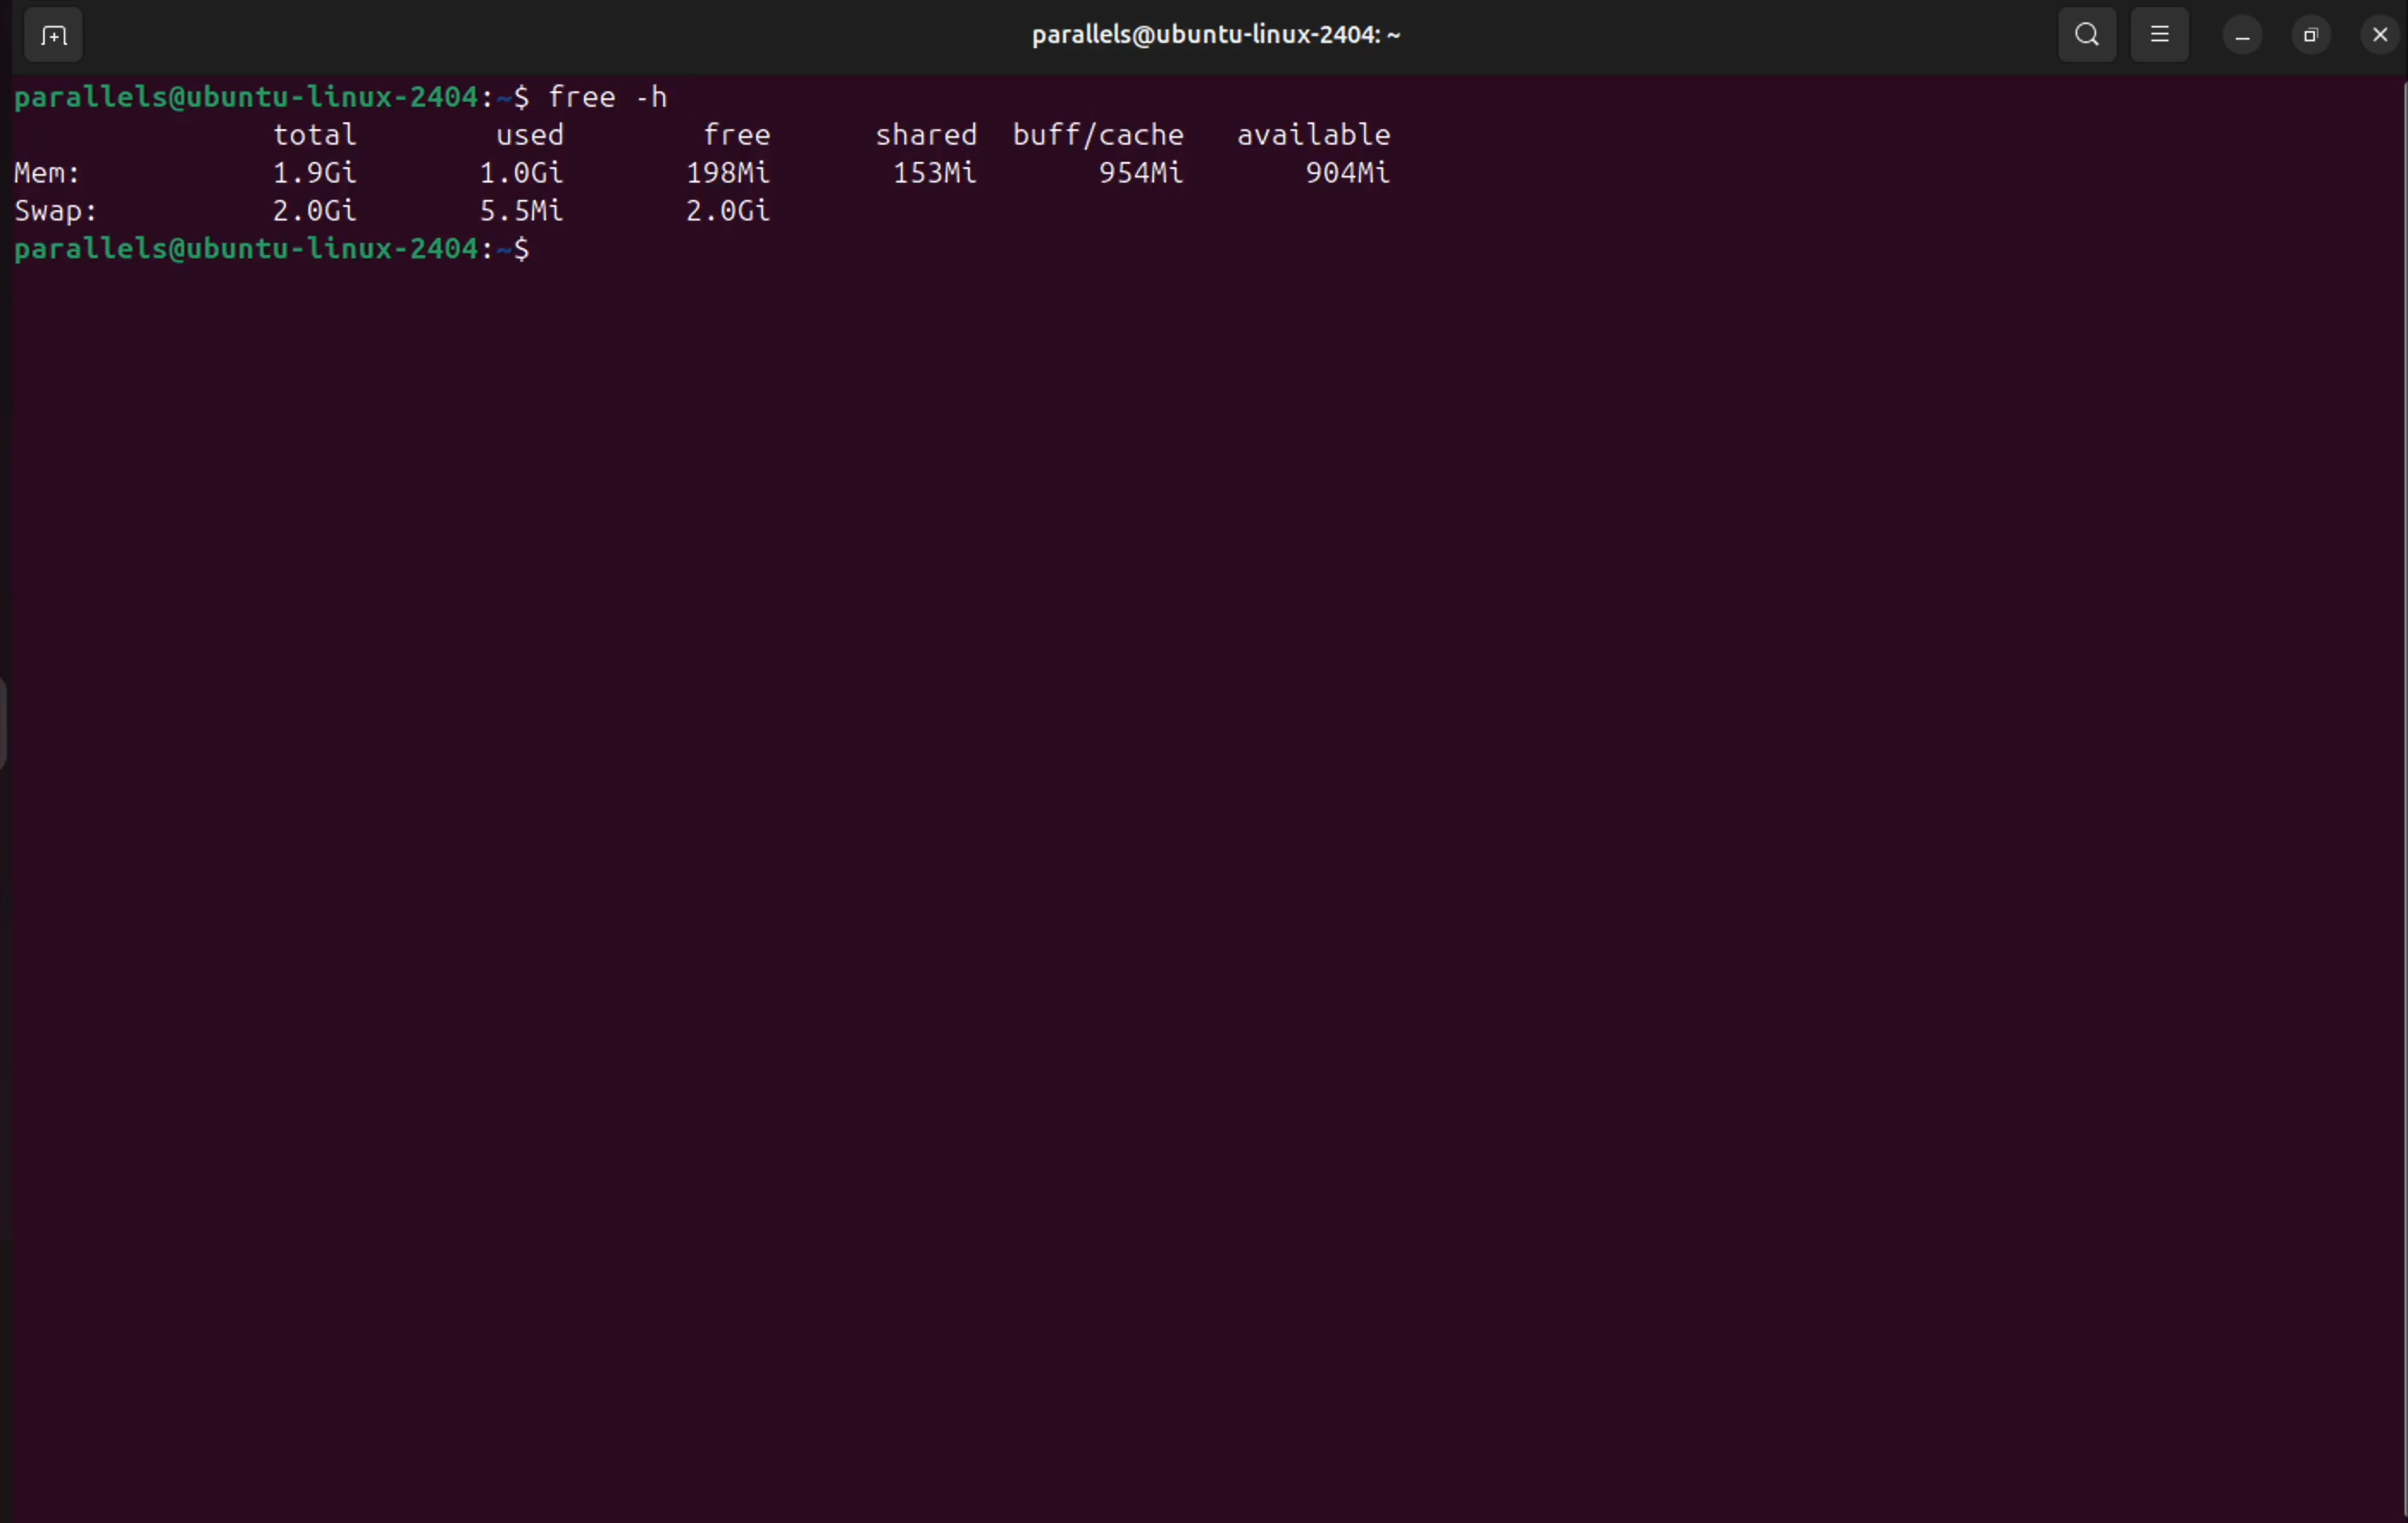 Image resolution: width=2408 pixels, height=1523 pixels. Describe the element at coordinates (2162, 35) in the screenshot. I see `view option` at that location.